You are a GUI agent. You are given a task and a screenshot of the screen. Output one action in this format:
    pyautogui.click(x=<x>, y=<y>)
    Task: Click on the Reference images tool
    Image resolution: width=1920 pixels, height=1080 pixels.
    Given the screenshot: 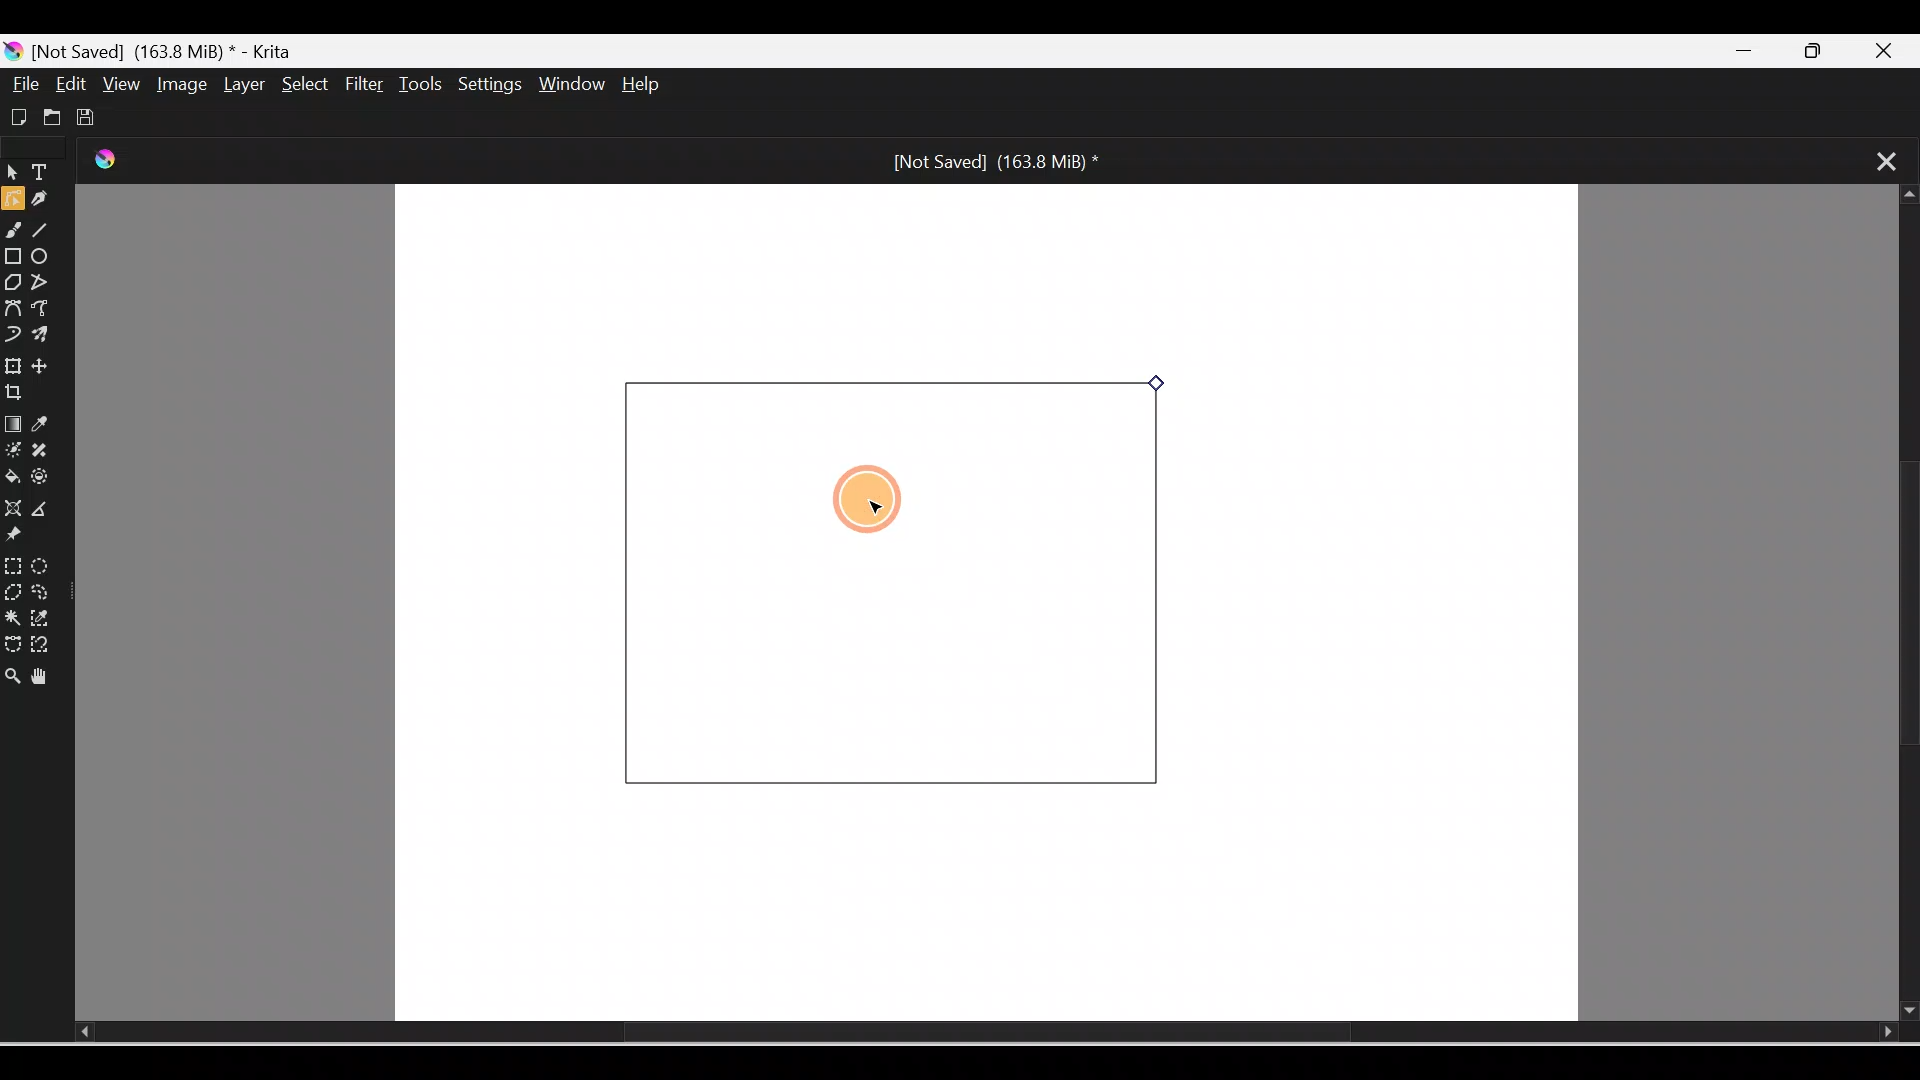 What is the action you would take?
    pyautogui.click(x=25, y=538)
    